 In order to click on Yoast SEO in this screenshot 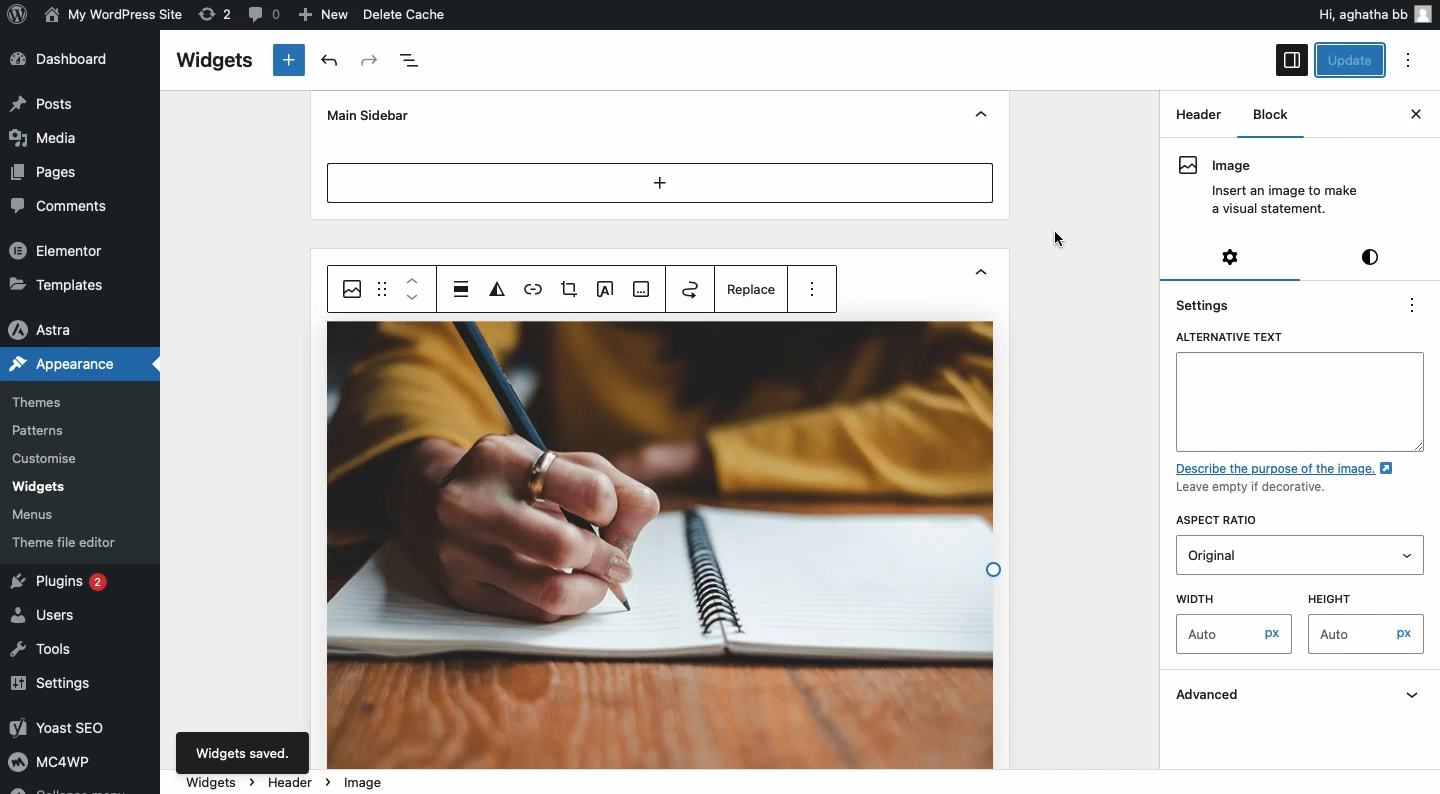, I will do `click(67, 727)`.